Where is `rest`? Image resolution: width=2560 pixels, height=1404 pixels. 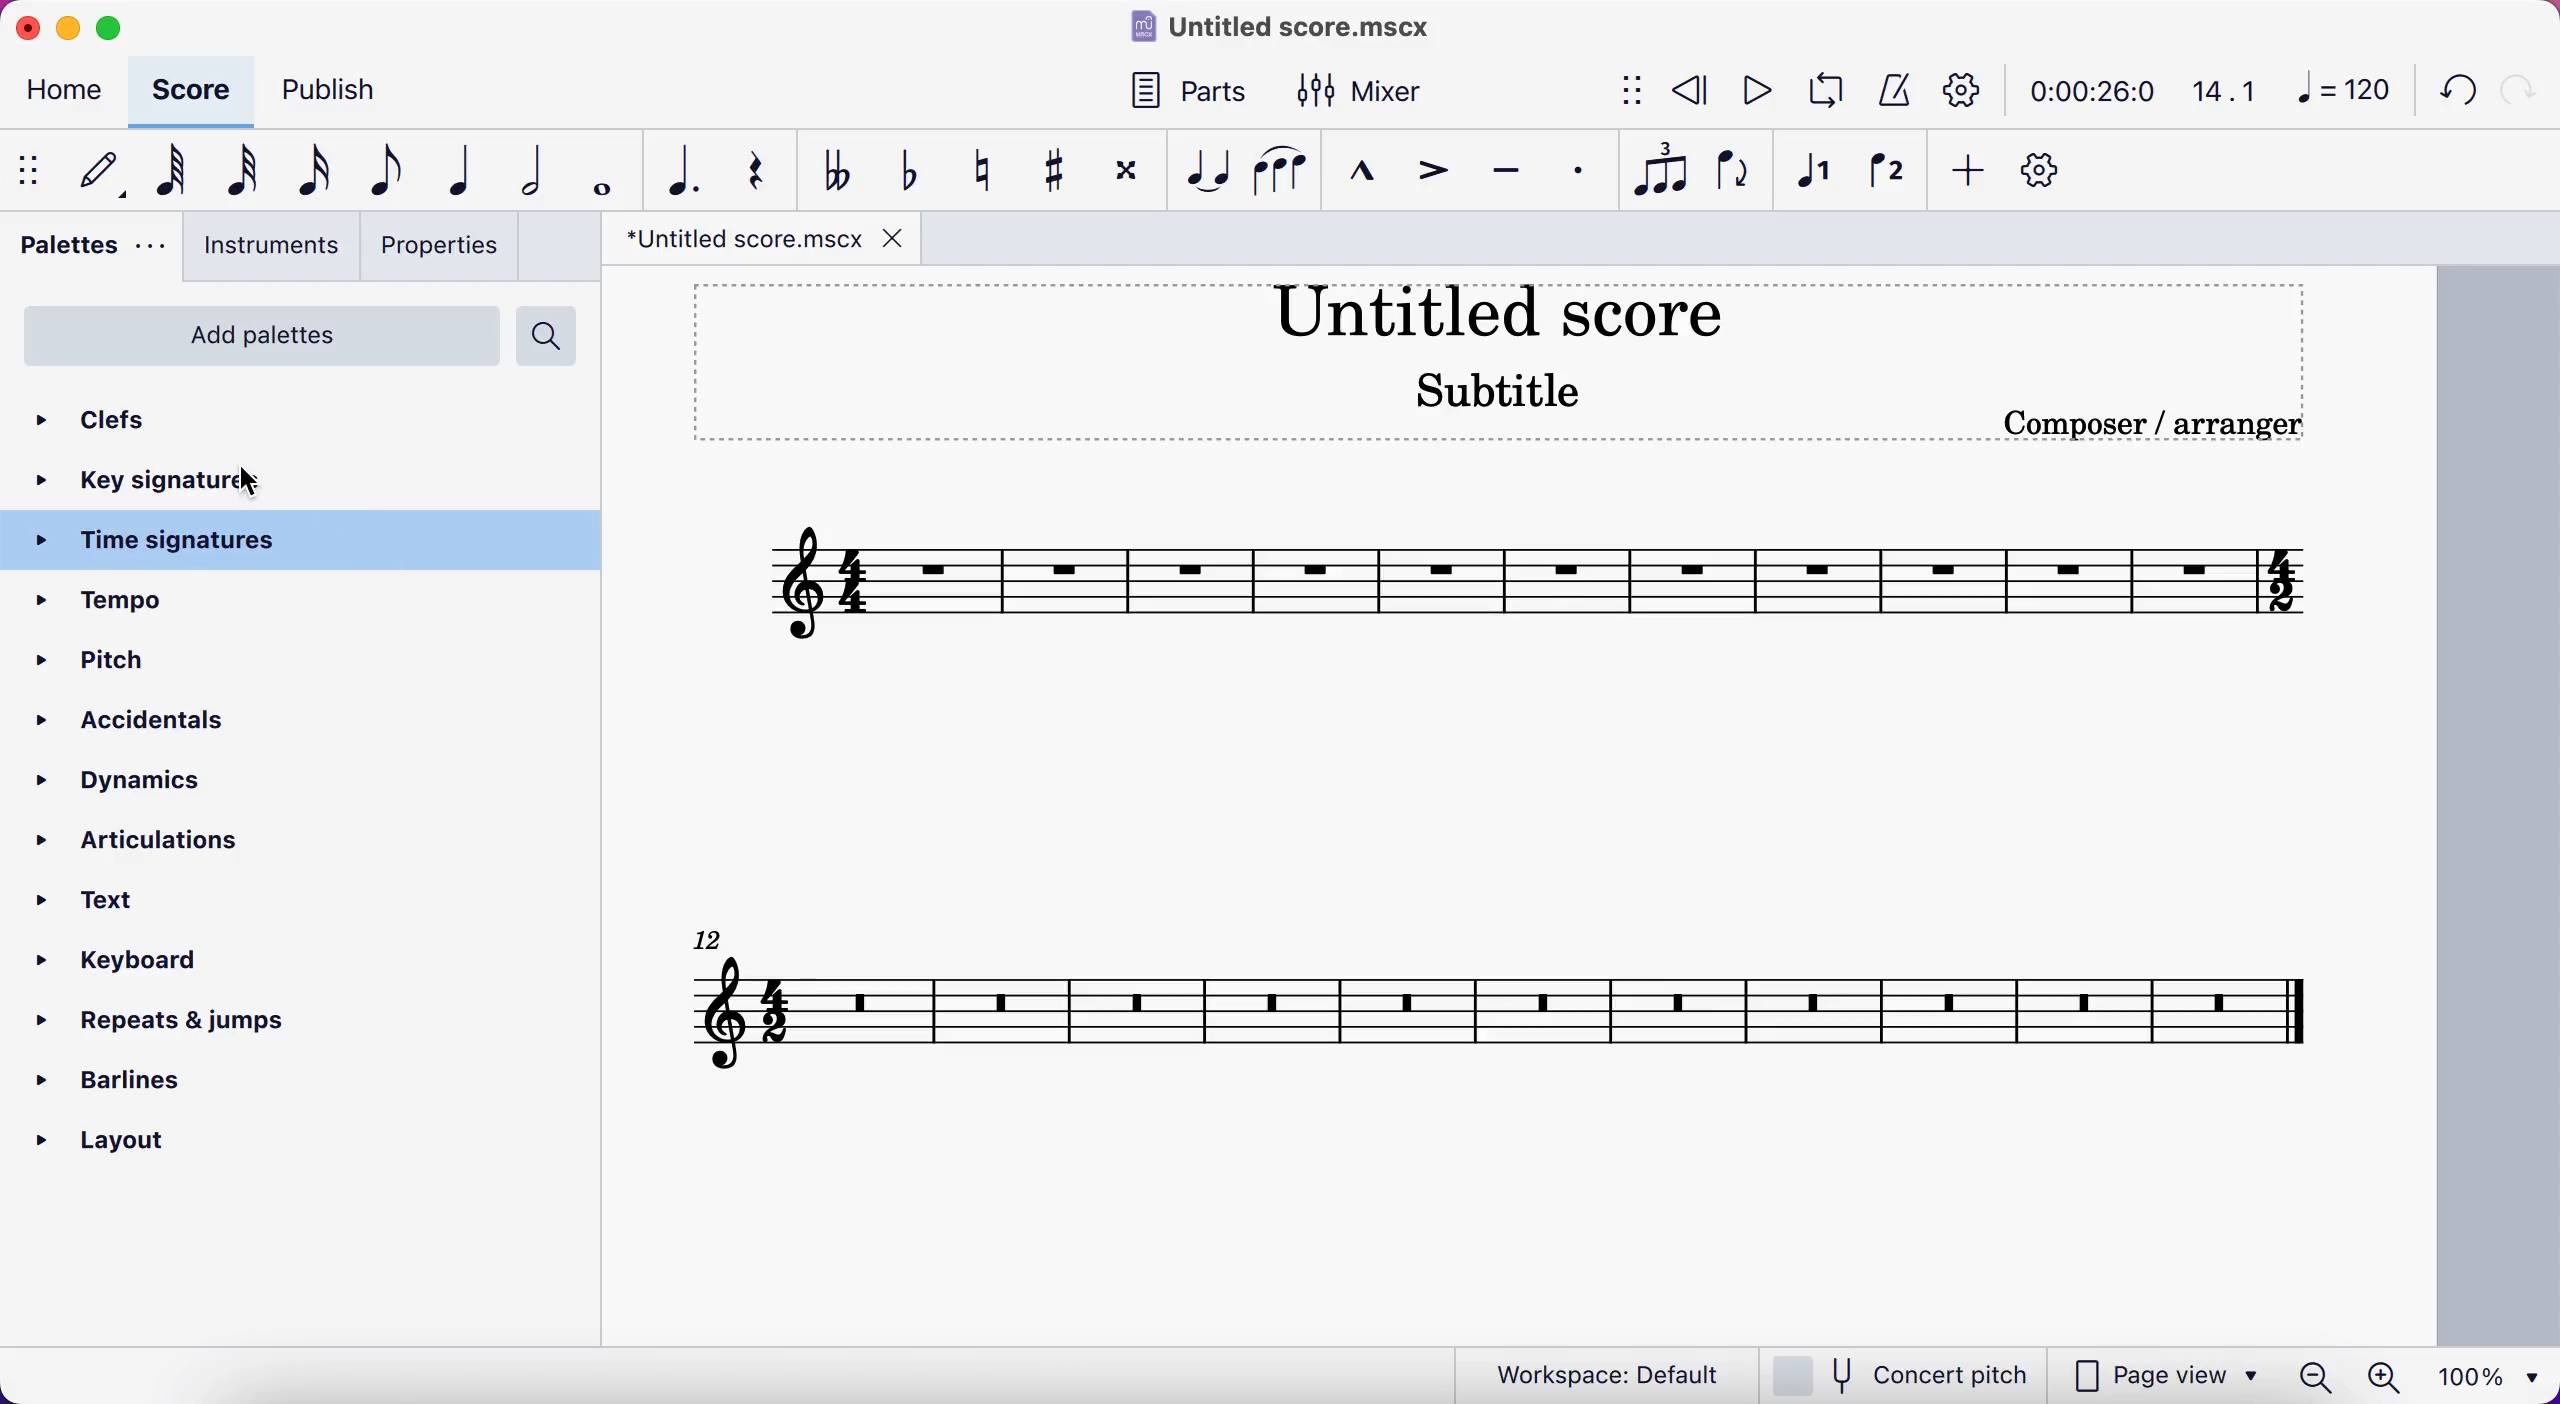
rest is located at coordinates (766, 166).